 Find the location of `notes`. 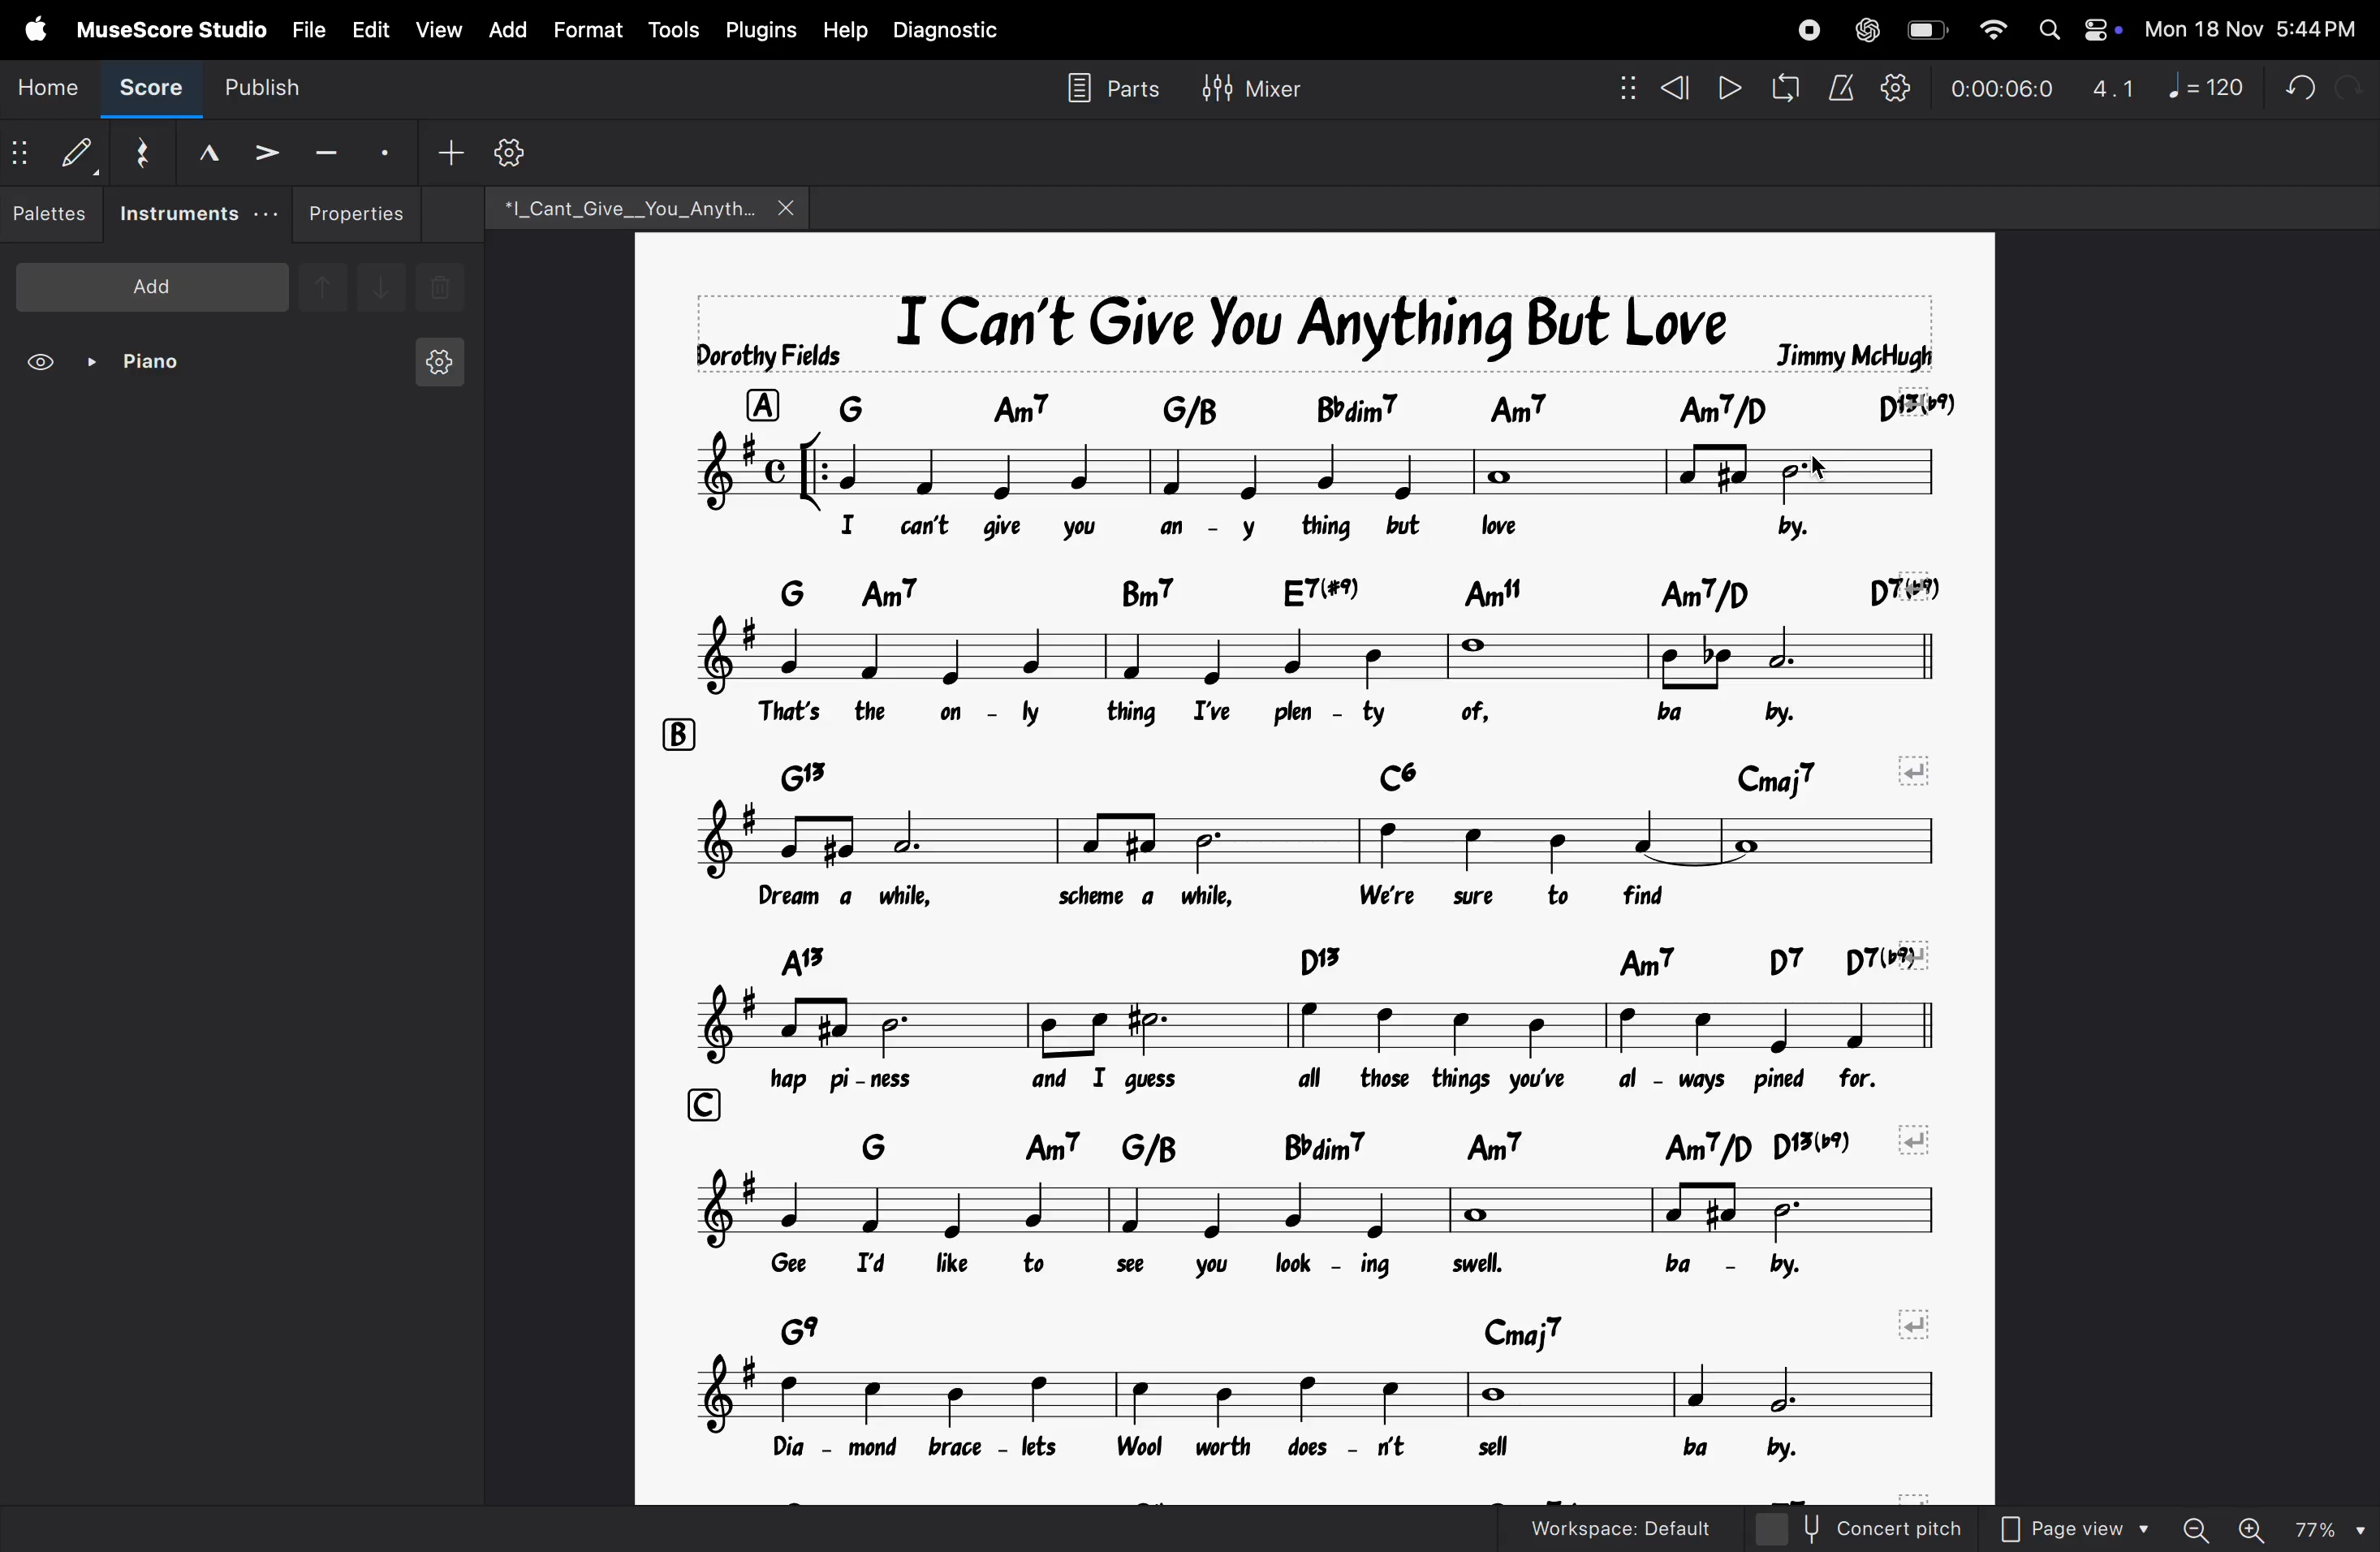

notes is located at coordinates (1329, 1024).